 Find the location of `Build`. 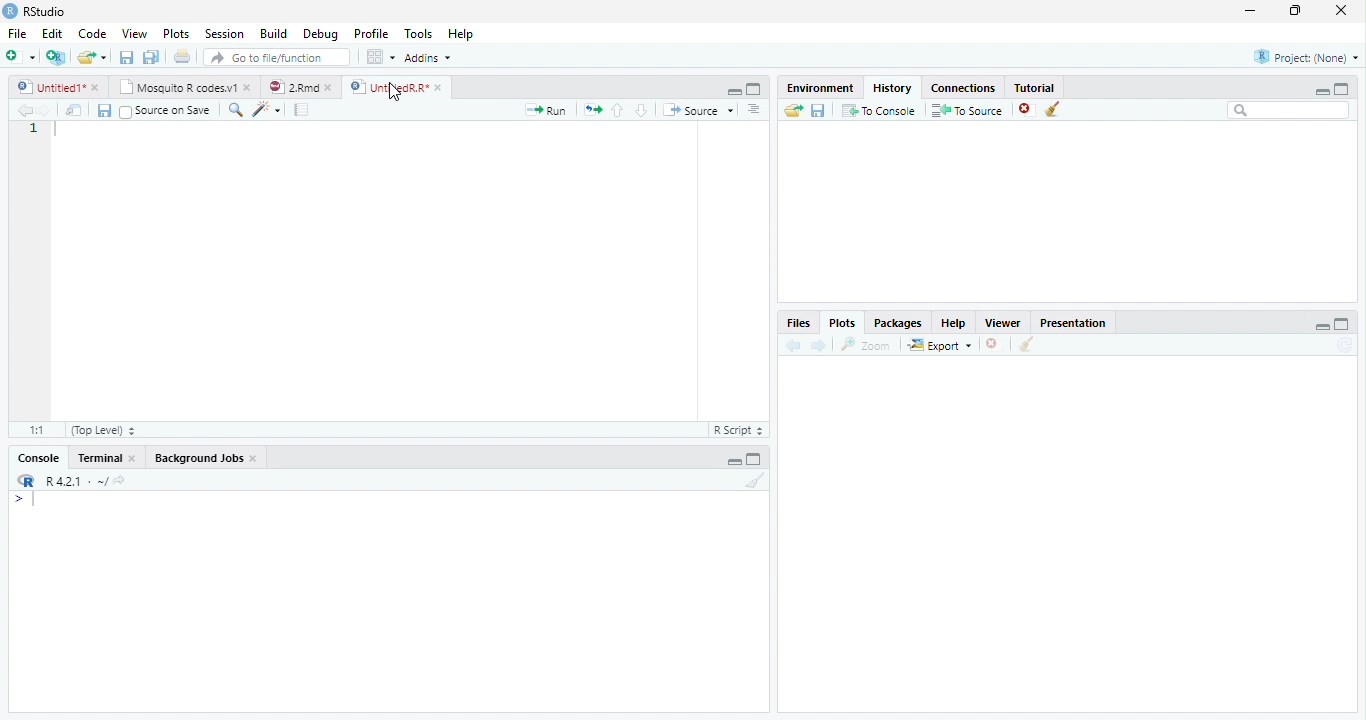

Build is located at coordinates (273, 33).